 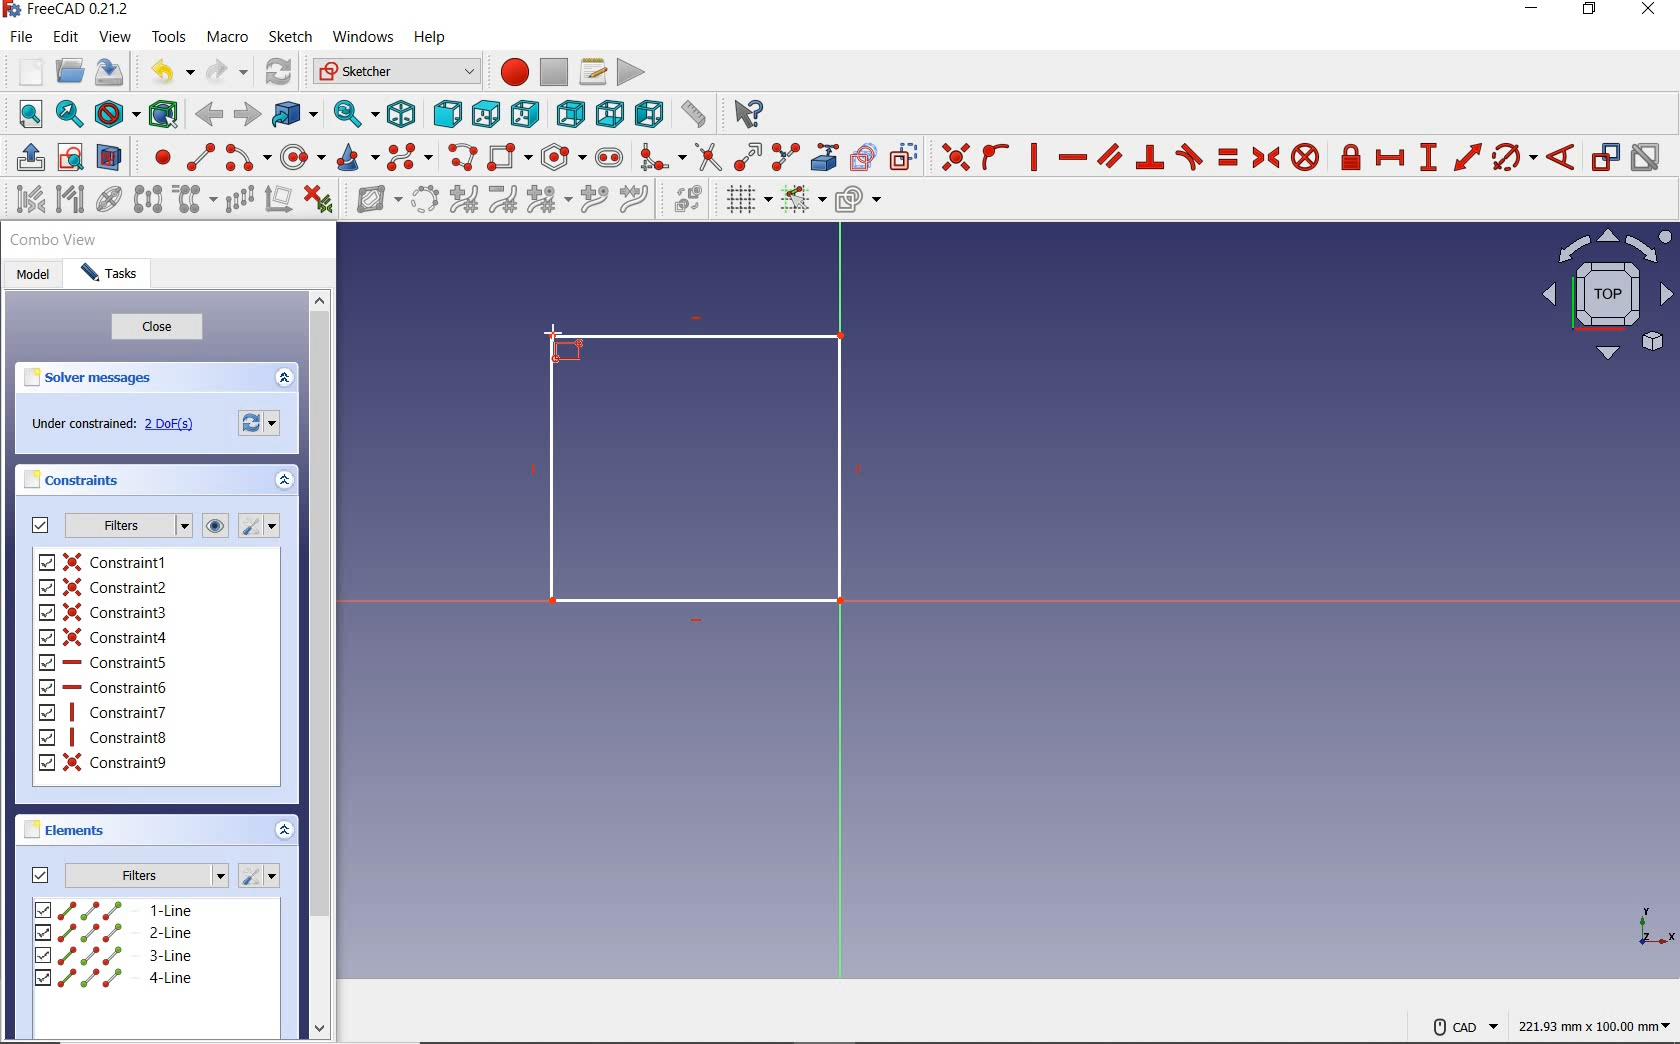 I want to click on remove axes alignment, so click(x=278, y=200).